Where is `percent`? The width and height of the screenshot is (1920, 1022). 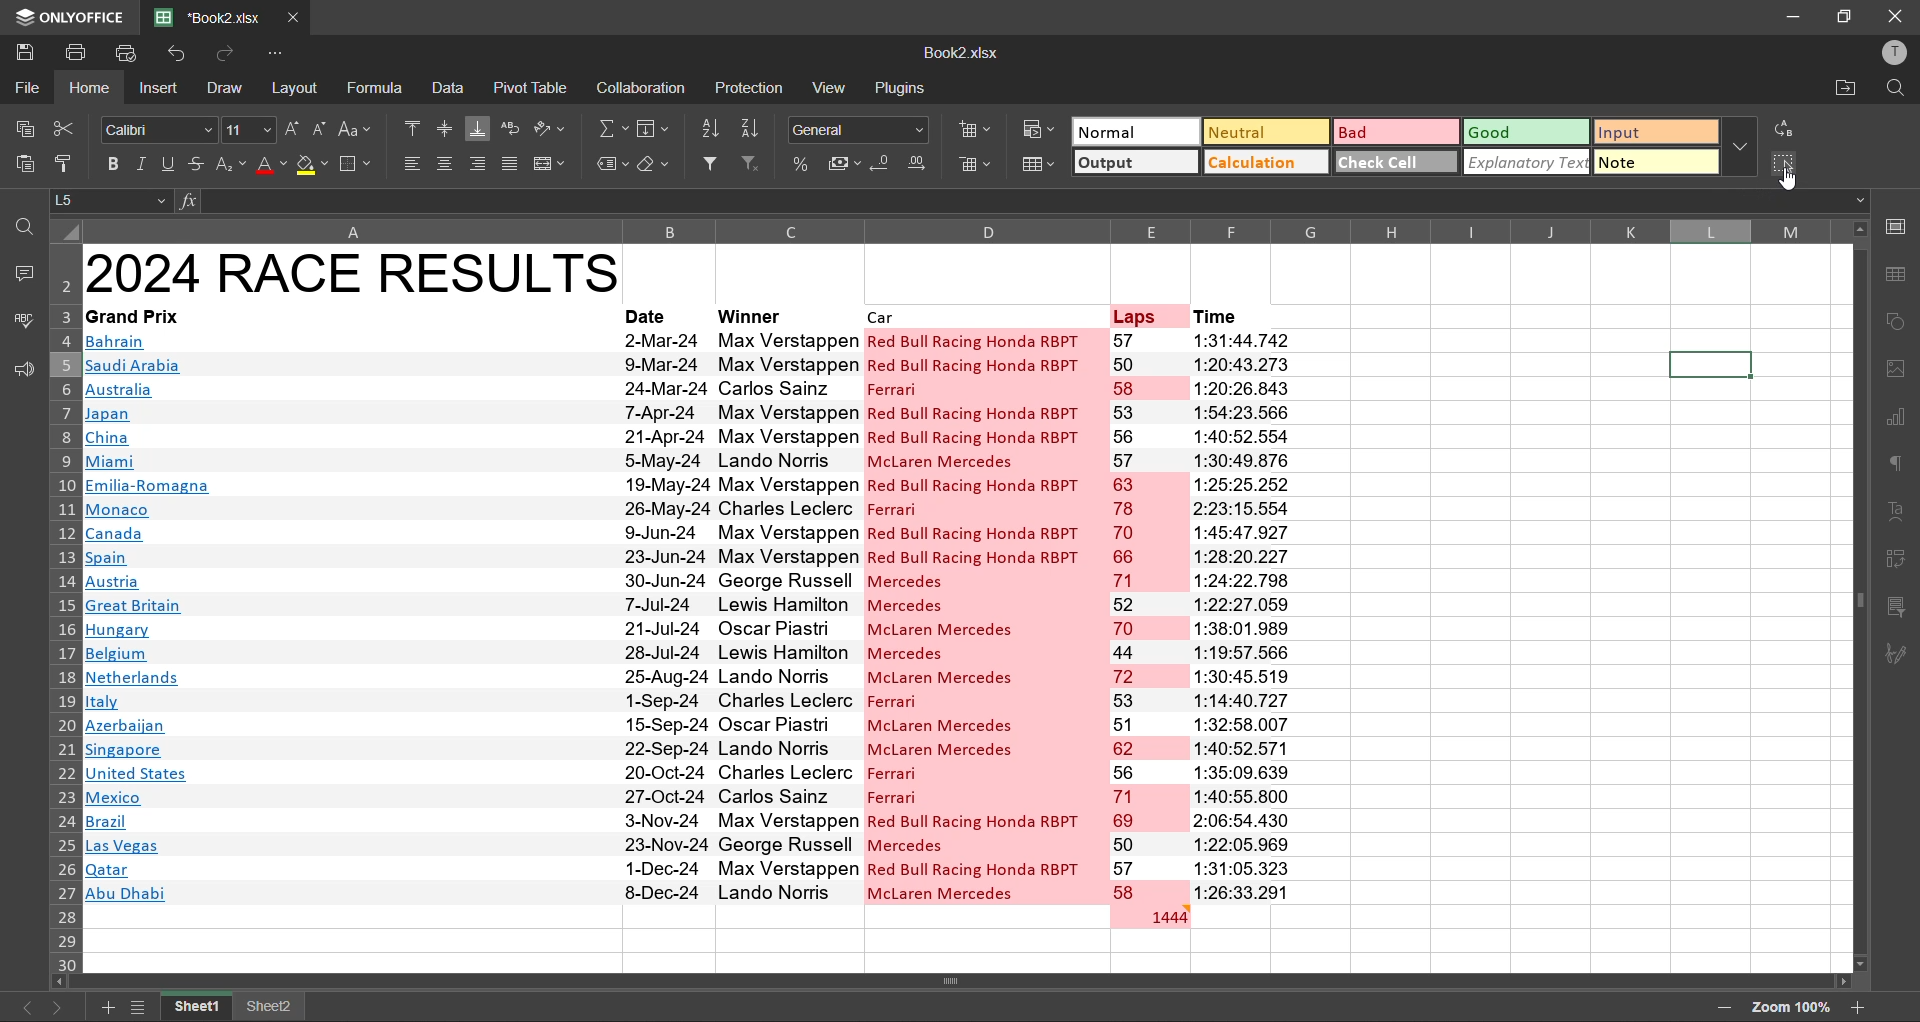 percent is located at coordinates (800, 164).